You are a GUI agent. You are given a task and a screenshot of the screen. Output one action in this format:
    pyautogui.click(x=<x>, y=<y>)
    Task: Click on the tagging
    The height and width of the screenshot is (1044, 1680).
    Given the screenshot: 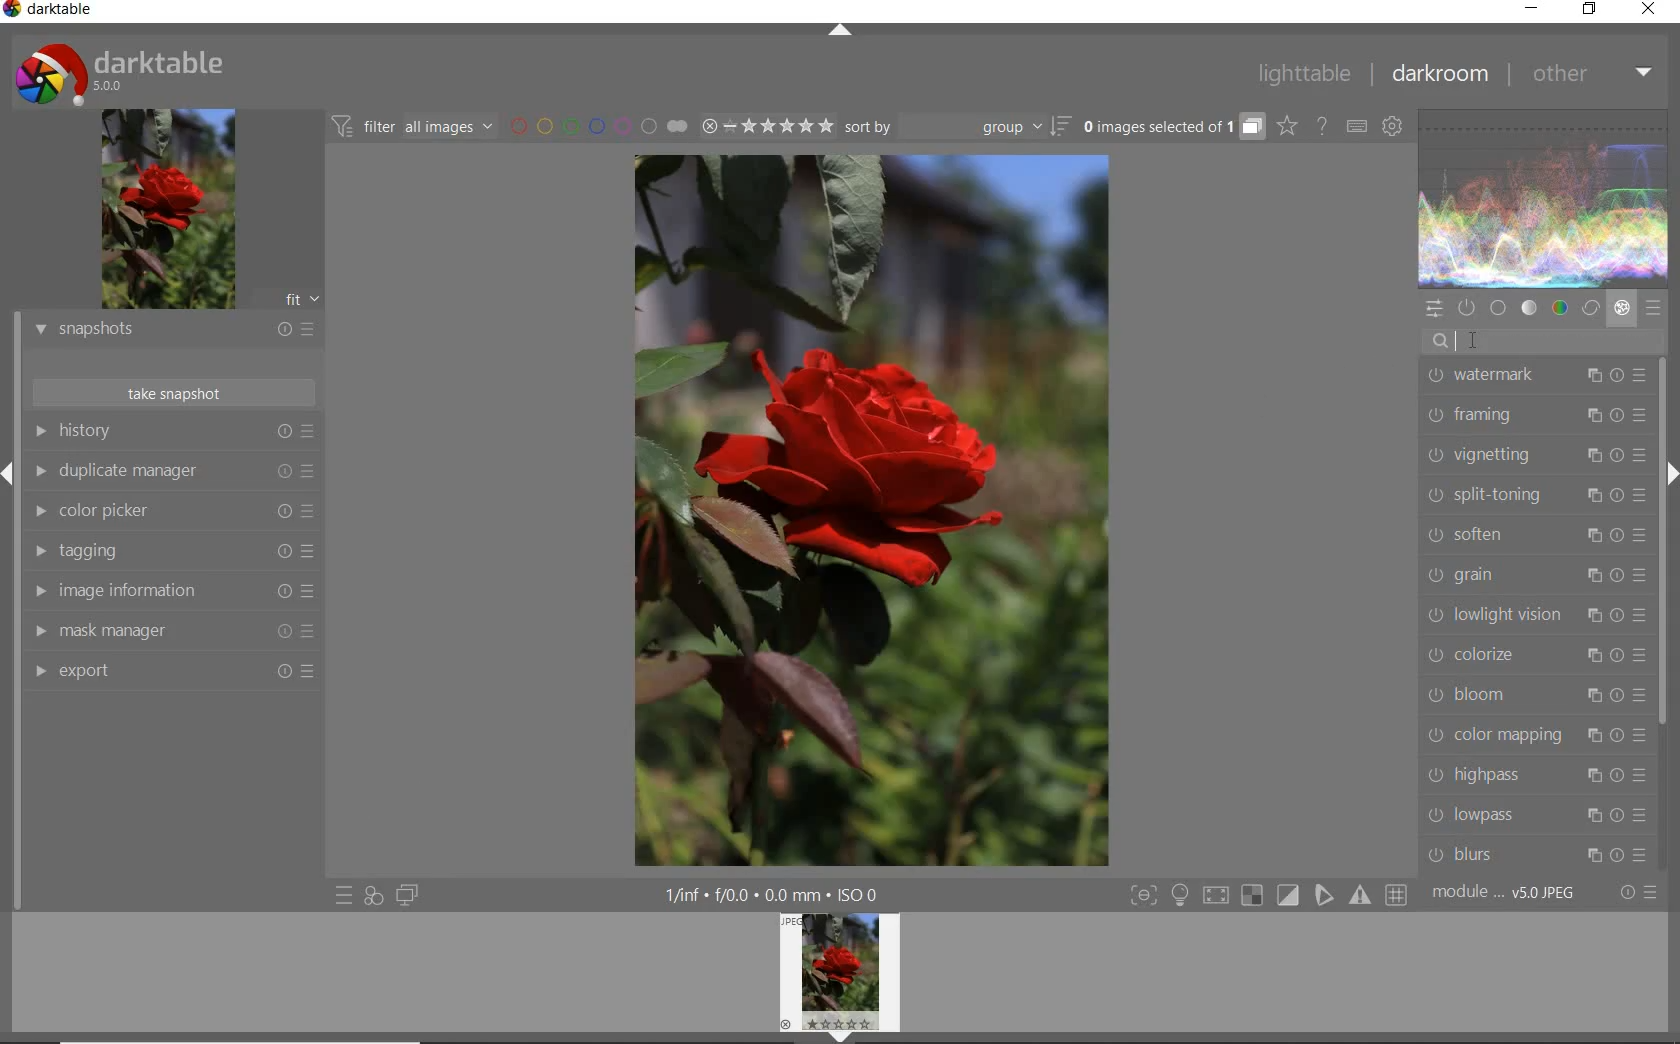 What is the action you would take?
    pyautogui.click(x=172, y=550)
    